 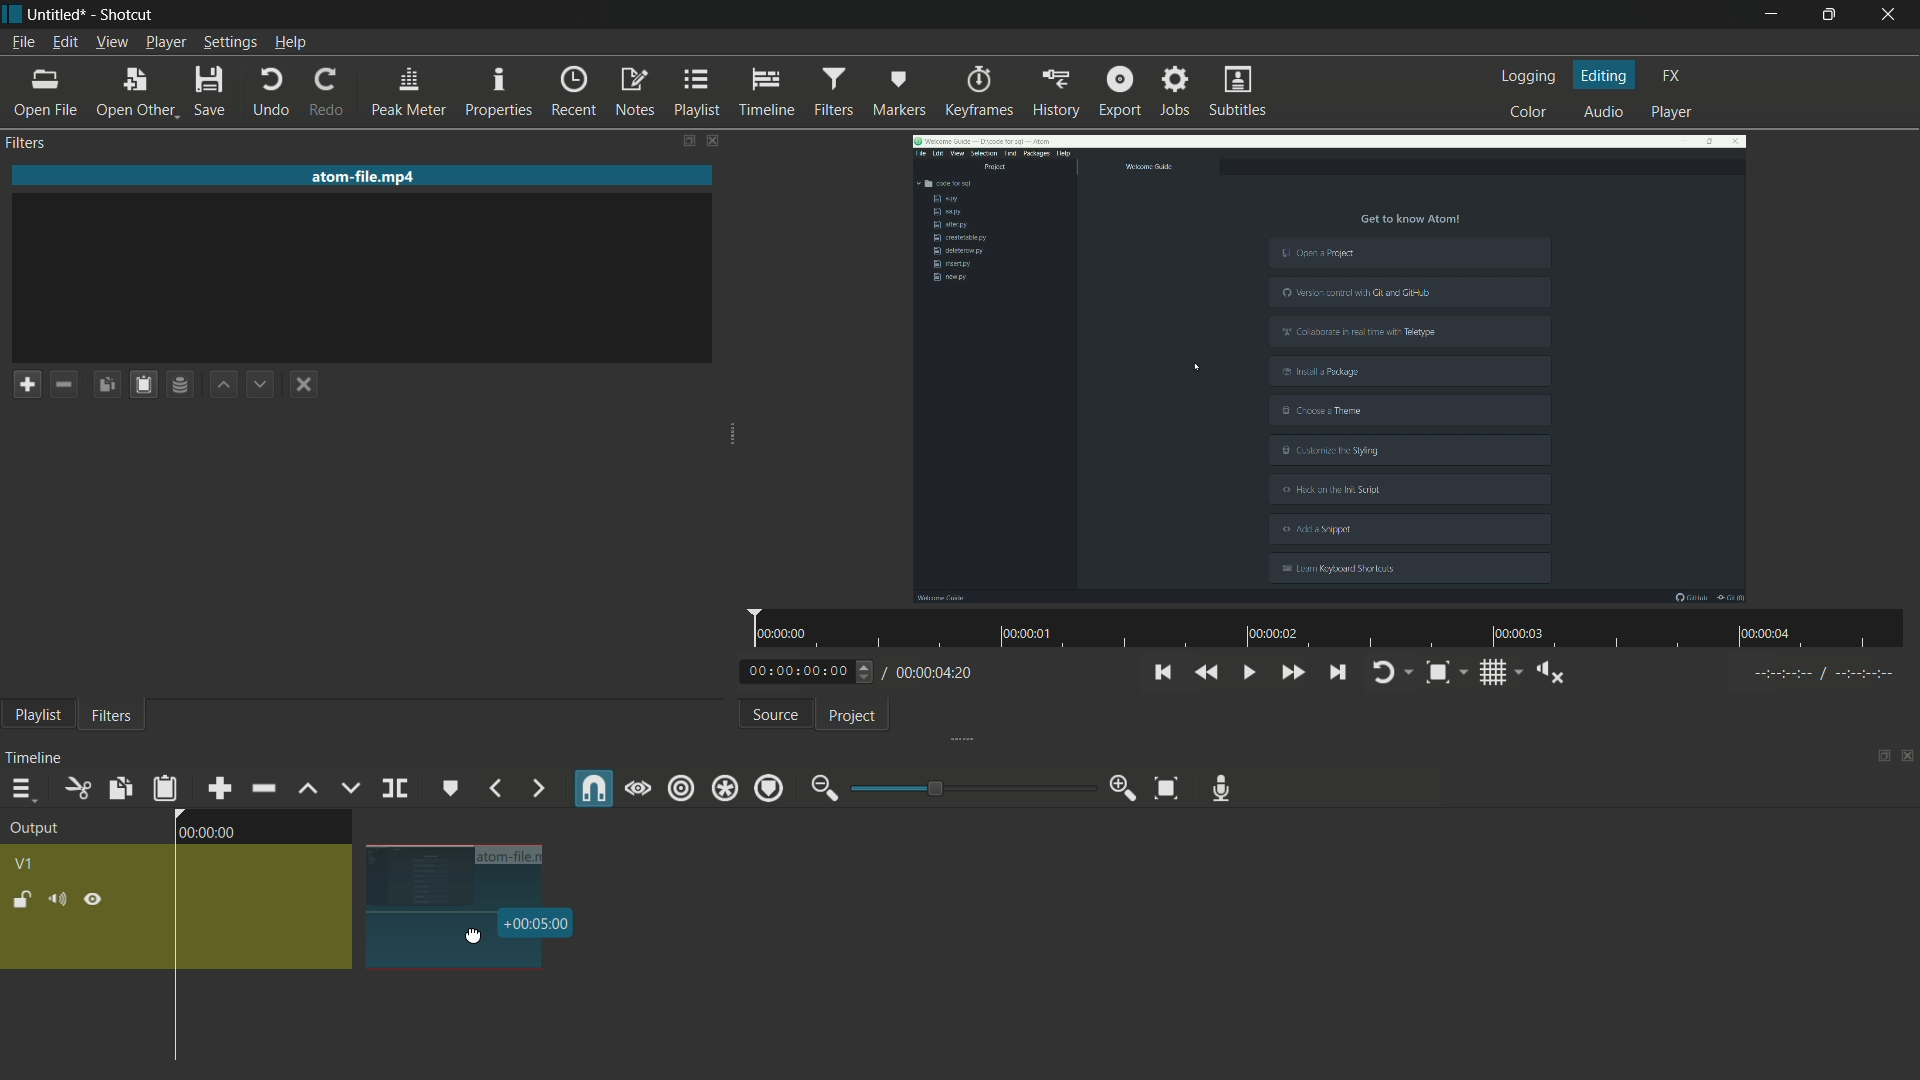 I want to click on create or edit marker, so click(x=447, y=788).